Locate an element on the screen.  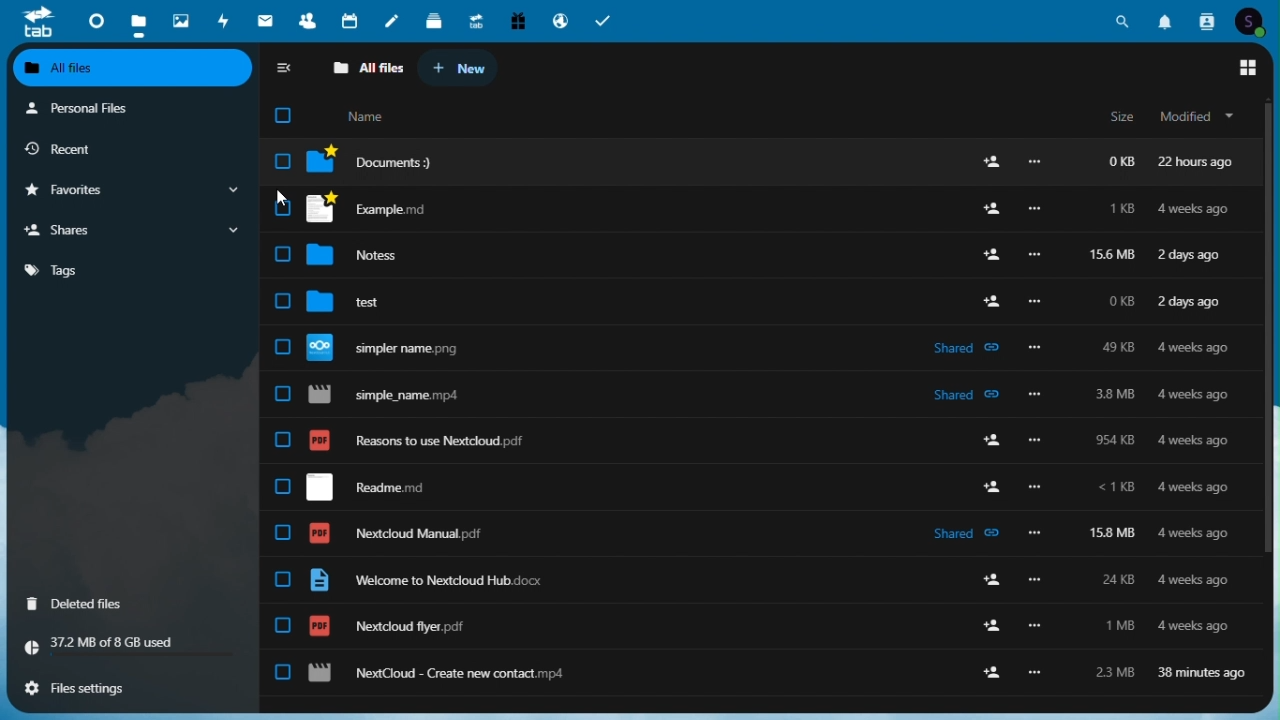
simpler name.png is located at coordinates (395, 348).